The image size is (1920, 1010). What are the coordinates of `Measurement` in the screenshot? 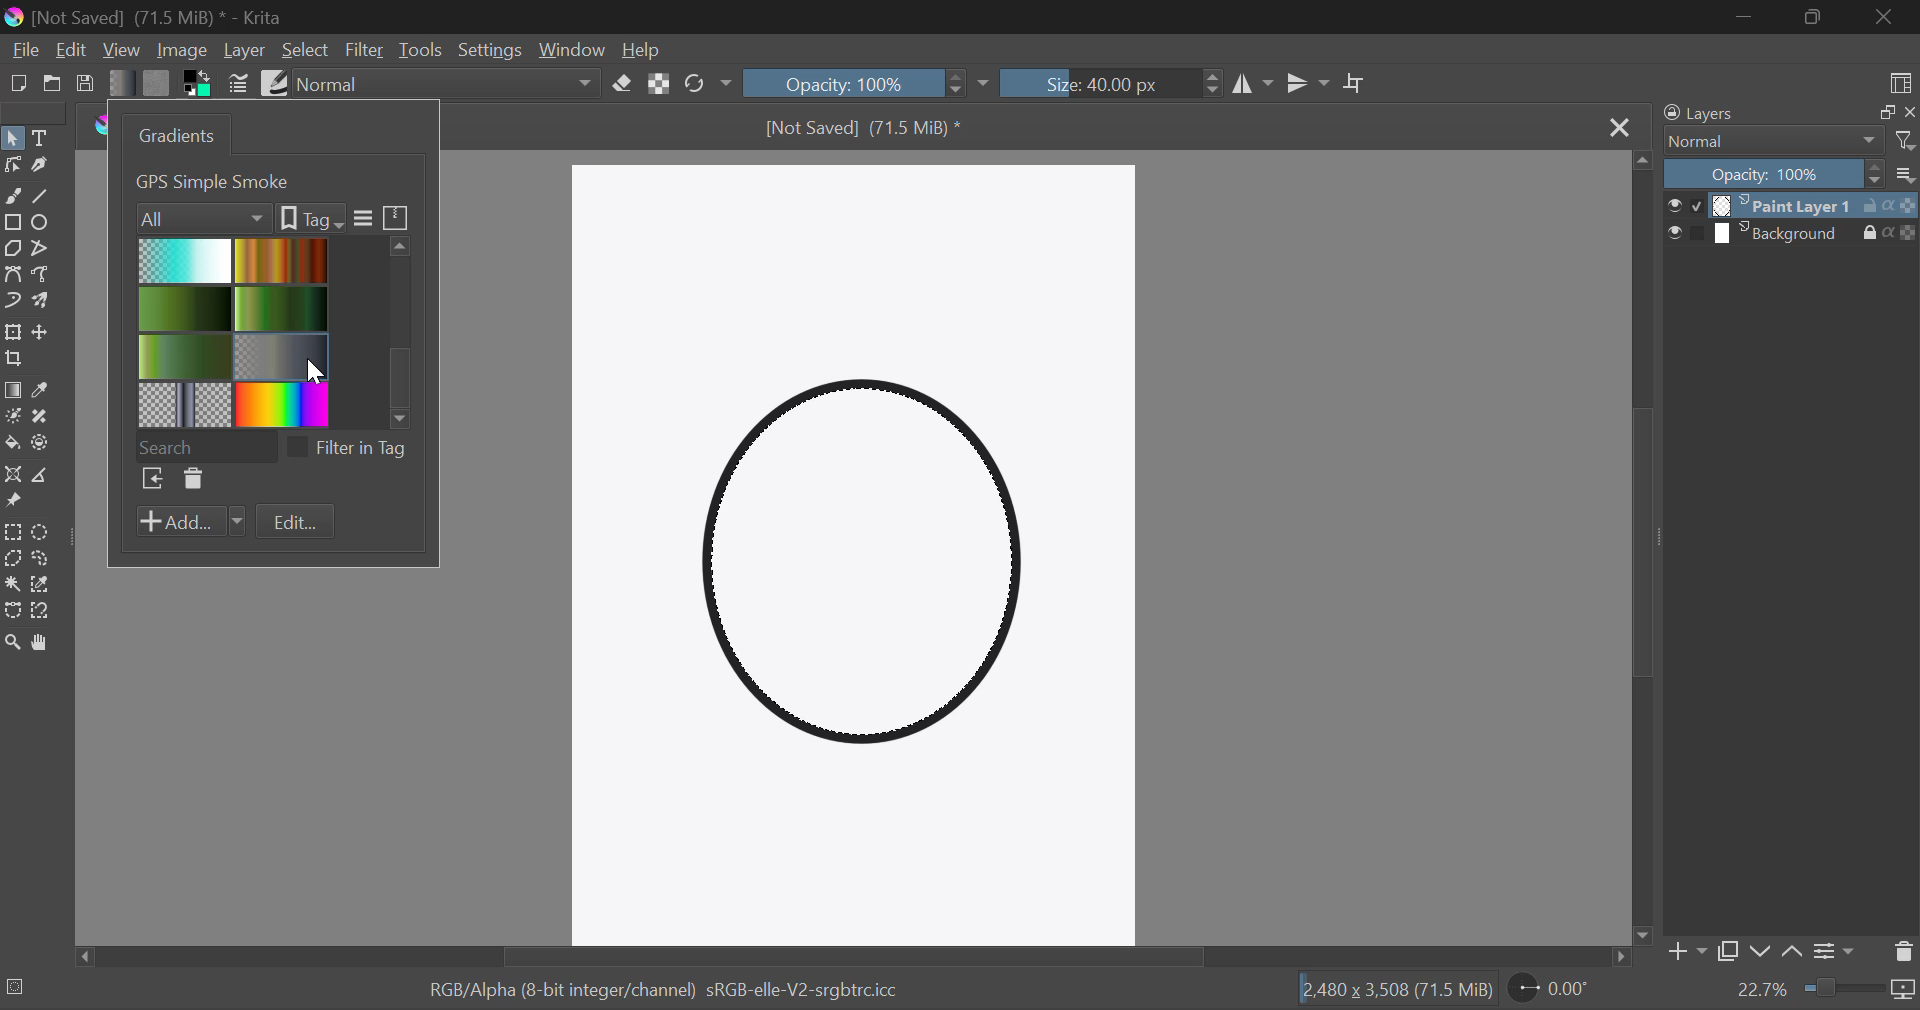 It's located at (47, 477).